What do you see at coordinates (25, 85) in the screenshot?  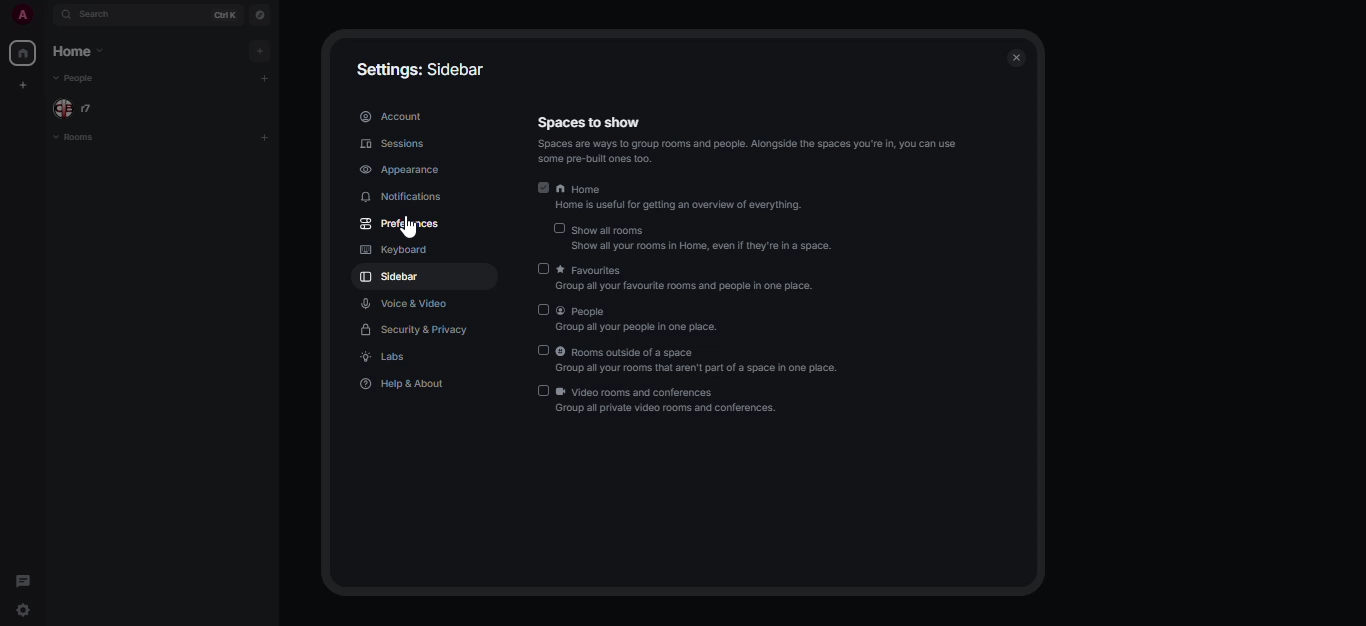 I see `create myspace` at bounding box center [25, 85].